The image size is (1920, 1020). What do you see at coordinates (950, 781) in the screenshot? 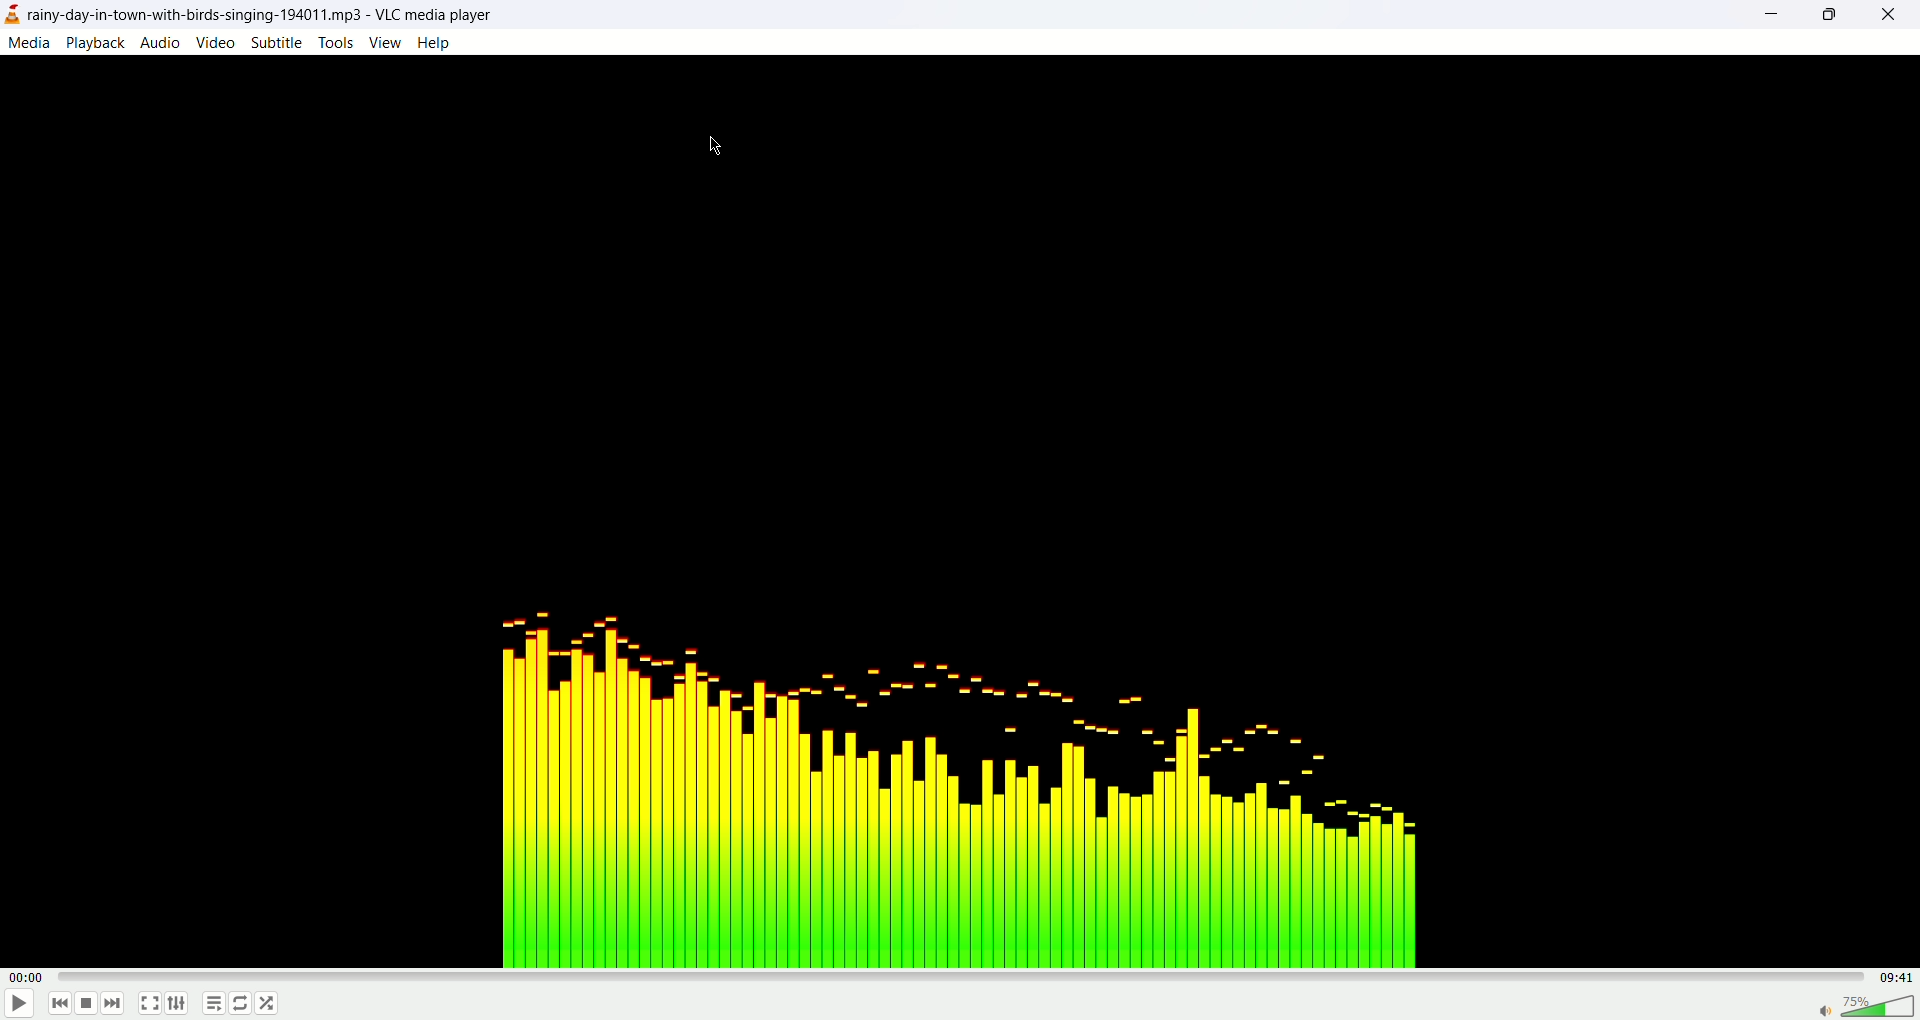
I see `audio tunes` at bounding box center [950, 781].